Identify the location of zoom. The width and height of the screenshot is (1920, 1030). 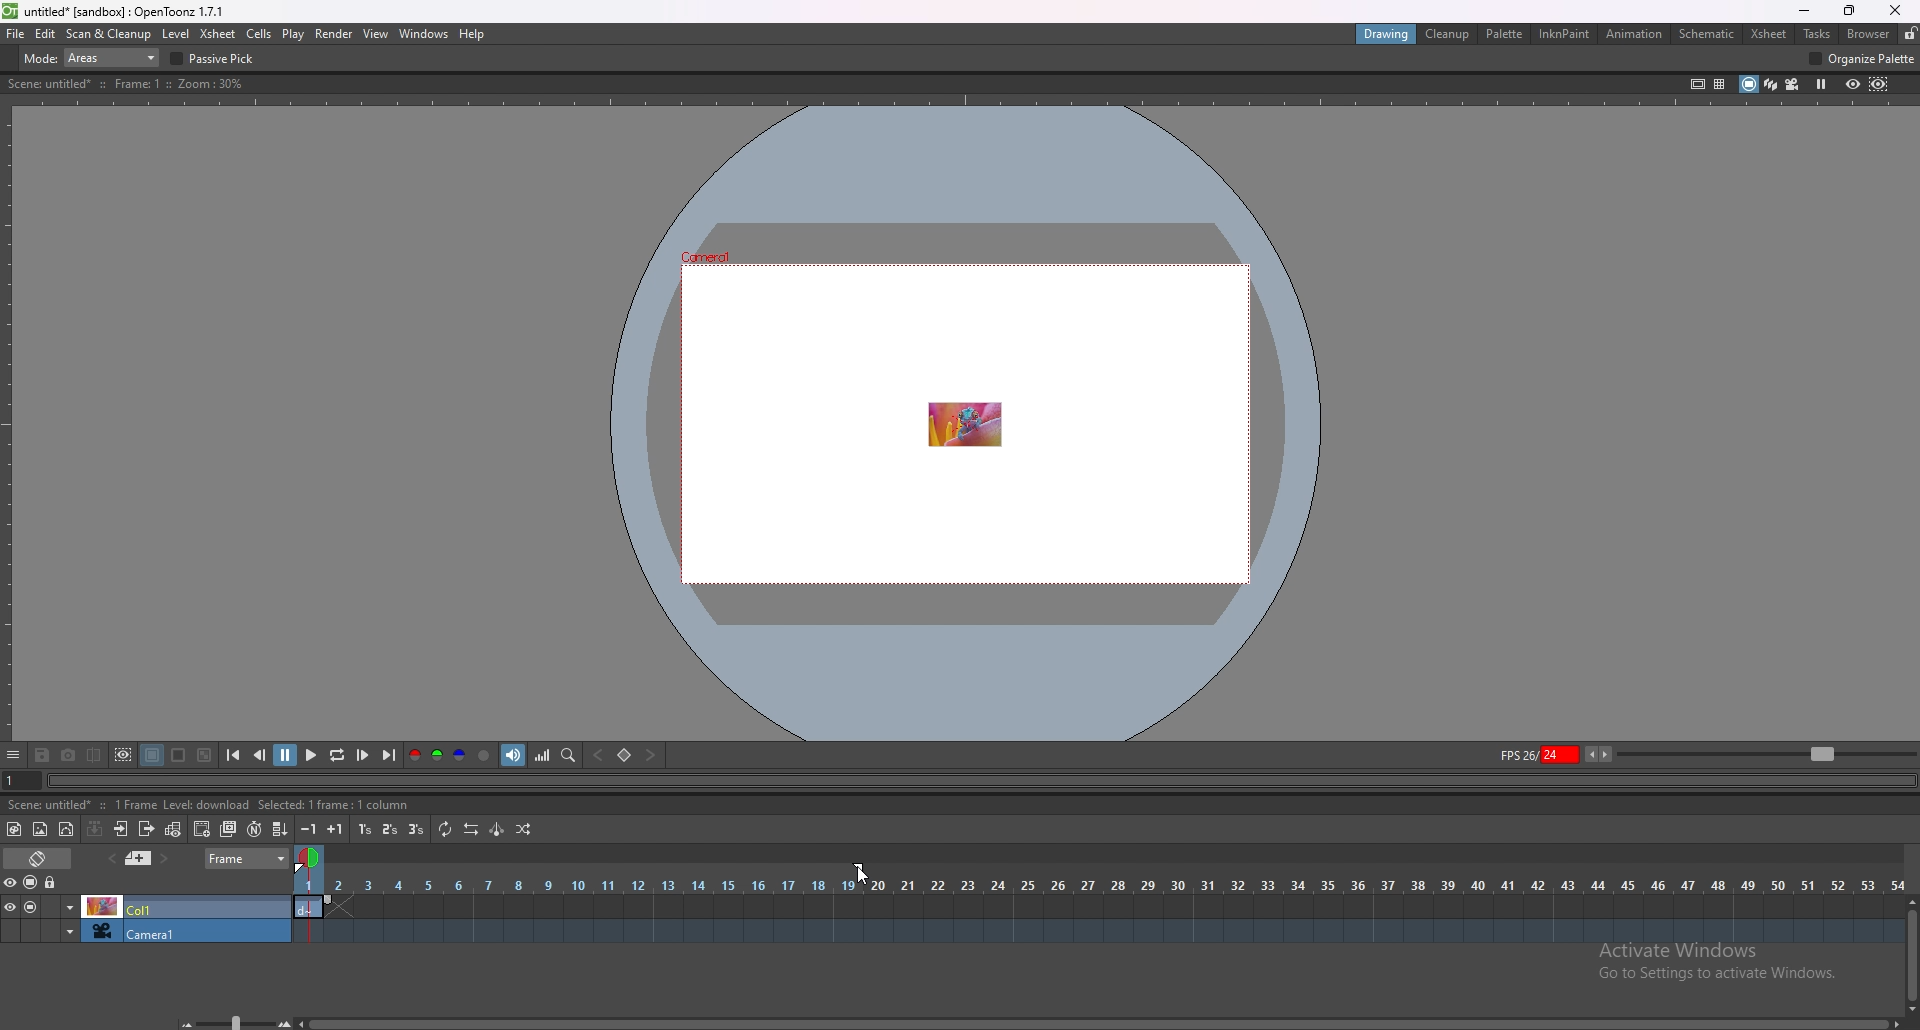
(1767, 752).